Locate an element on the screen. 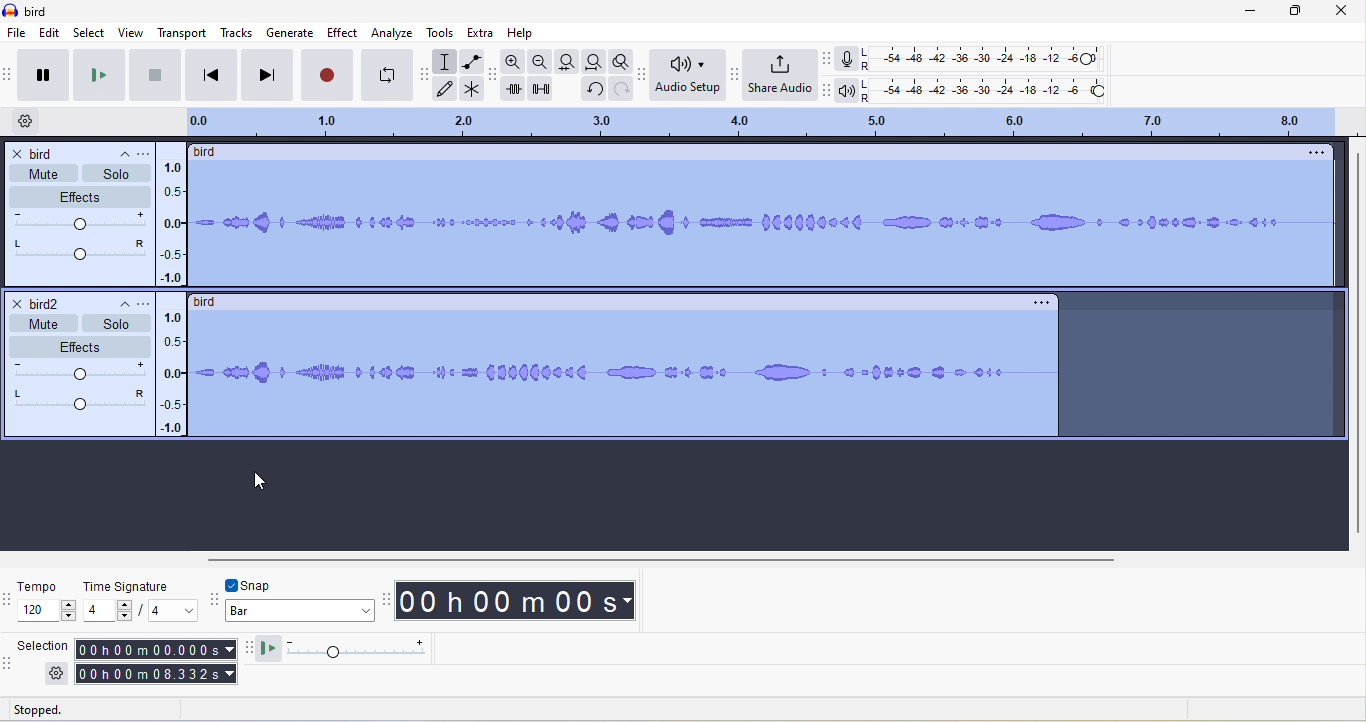 Image resolution: width=1366 pixels, height=722 pixels. selection is located at coordinates (45, 659).